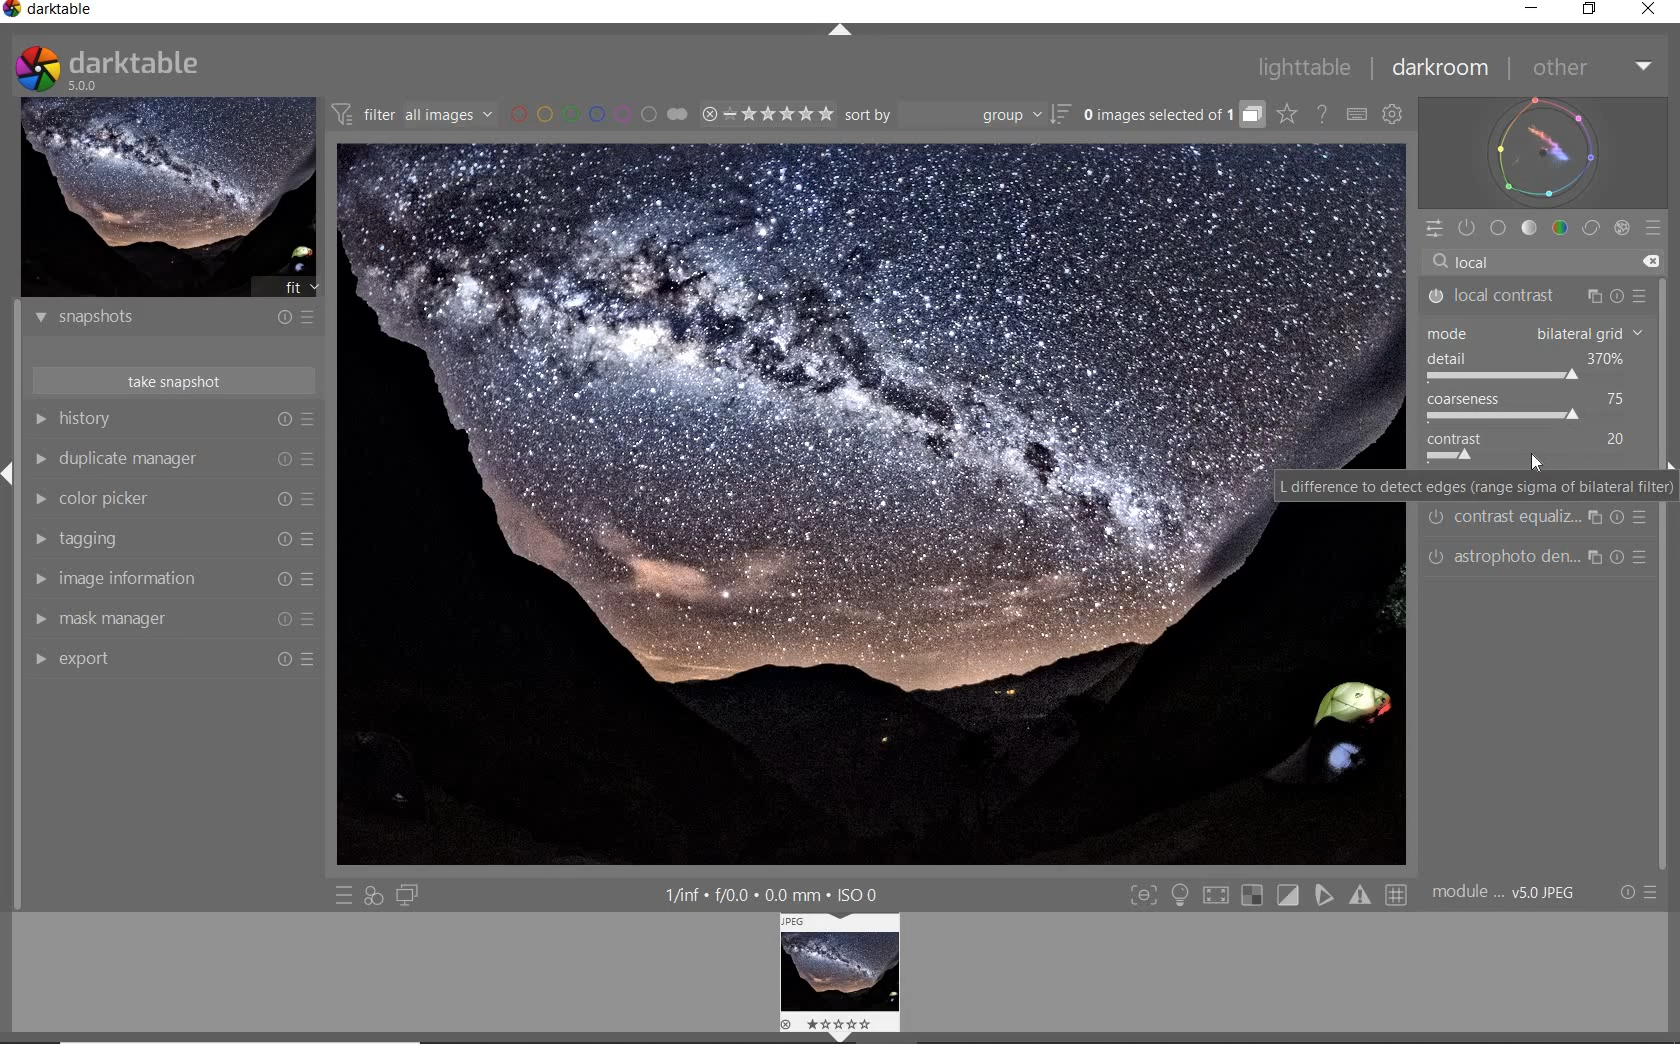  What do you see at coordinates (1561, 229) in the screenshot?
I see `COLOR` at bounding box center [1561, 229].